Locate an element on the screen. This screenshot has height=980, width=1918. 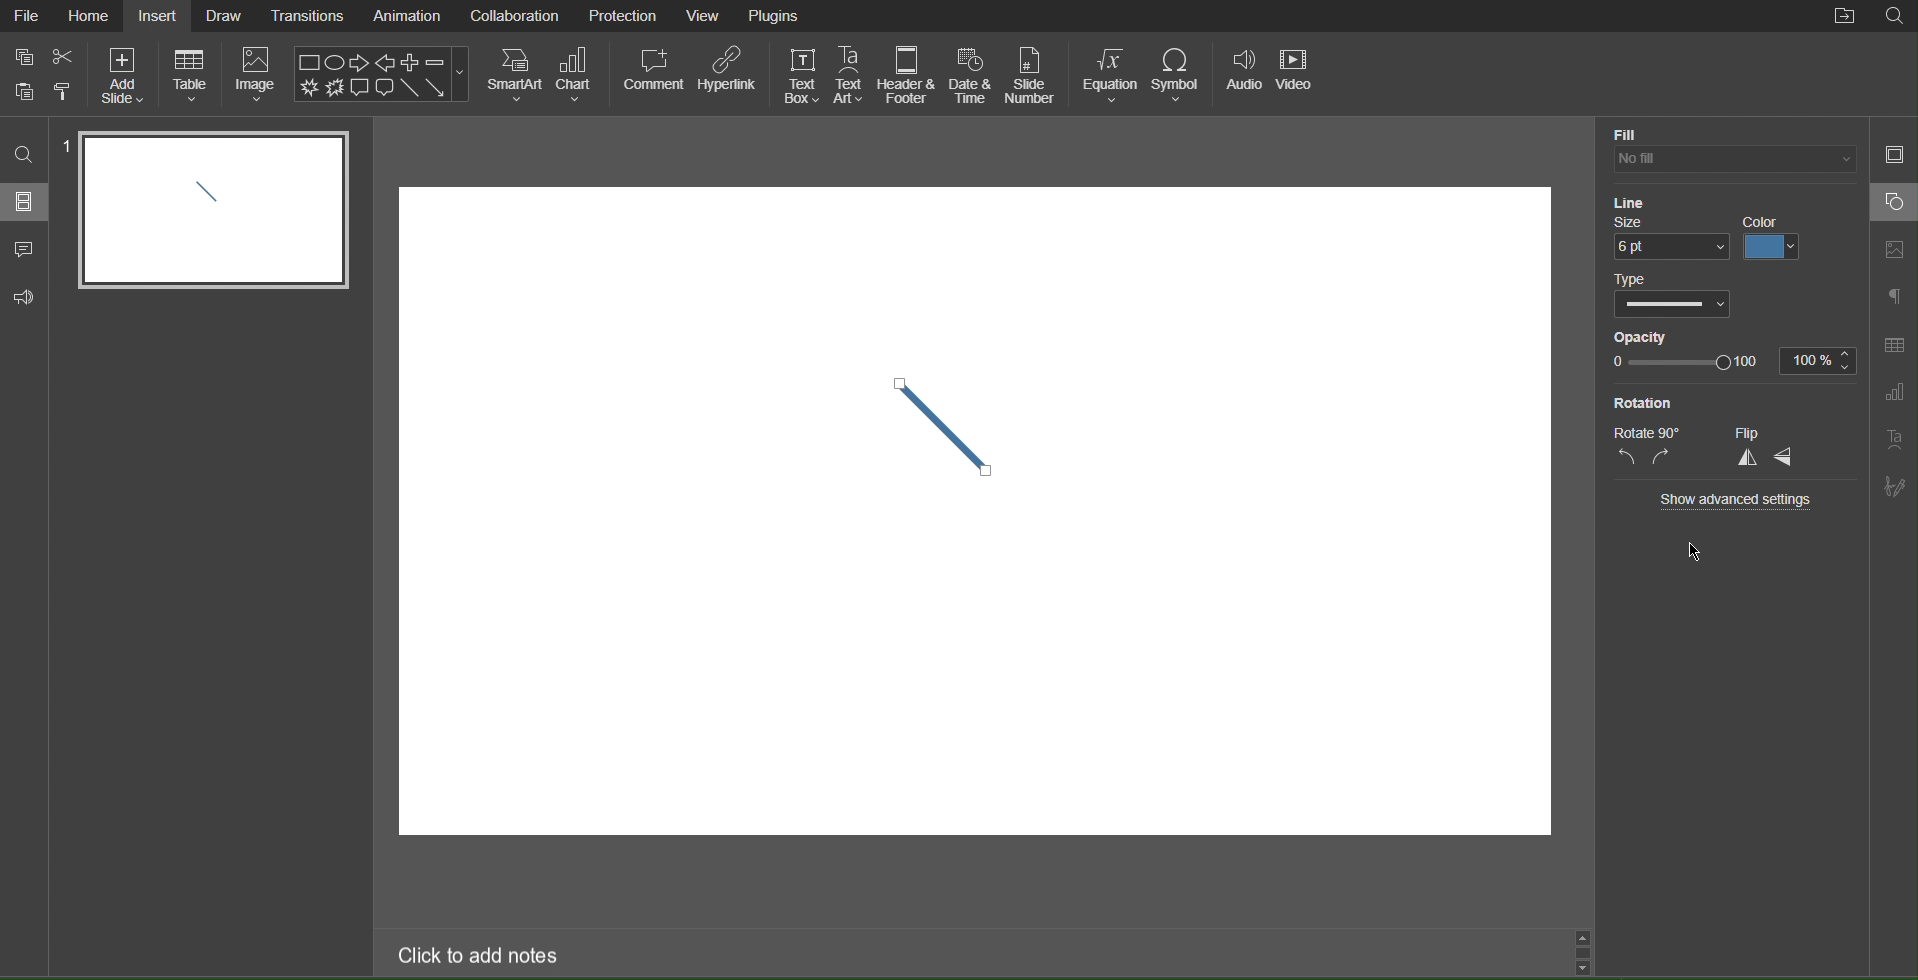
Plugins is located at coordinates (777, 16).